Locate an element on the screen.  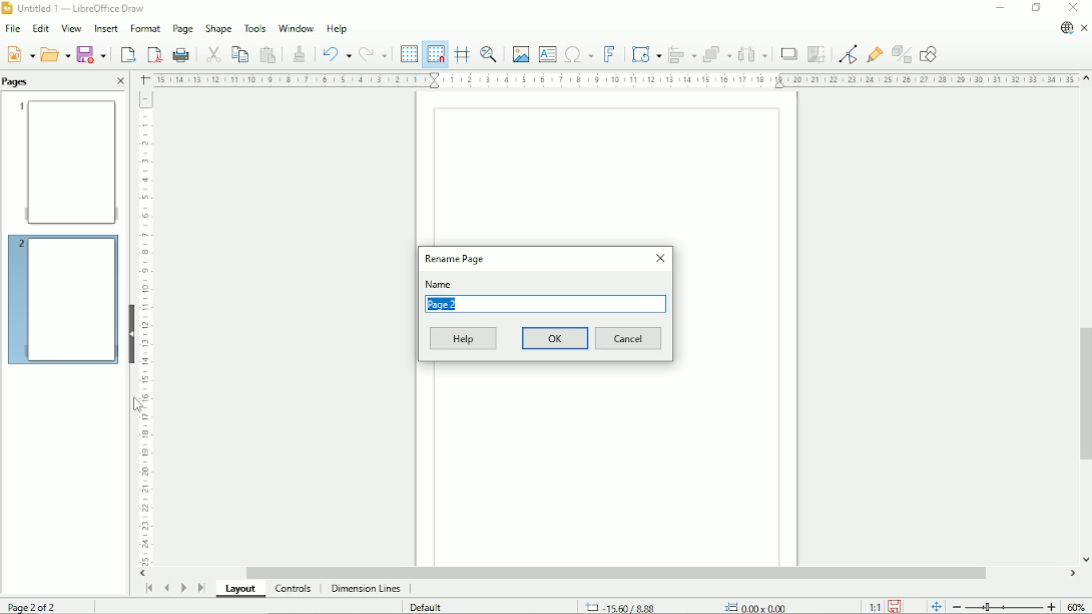
Open is located at coordinates (55, 53).